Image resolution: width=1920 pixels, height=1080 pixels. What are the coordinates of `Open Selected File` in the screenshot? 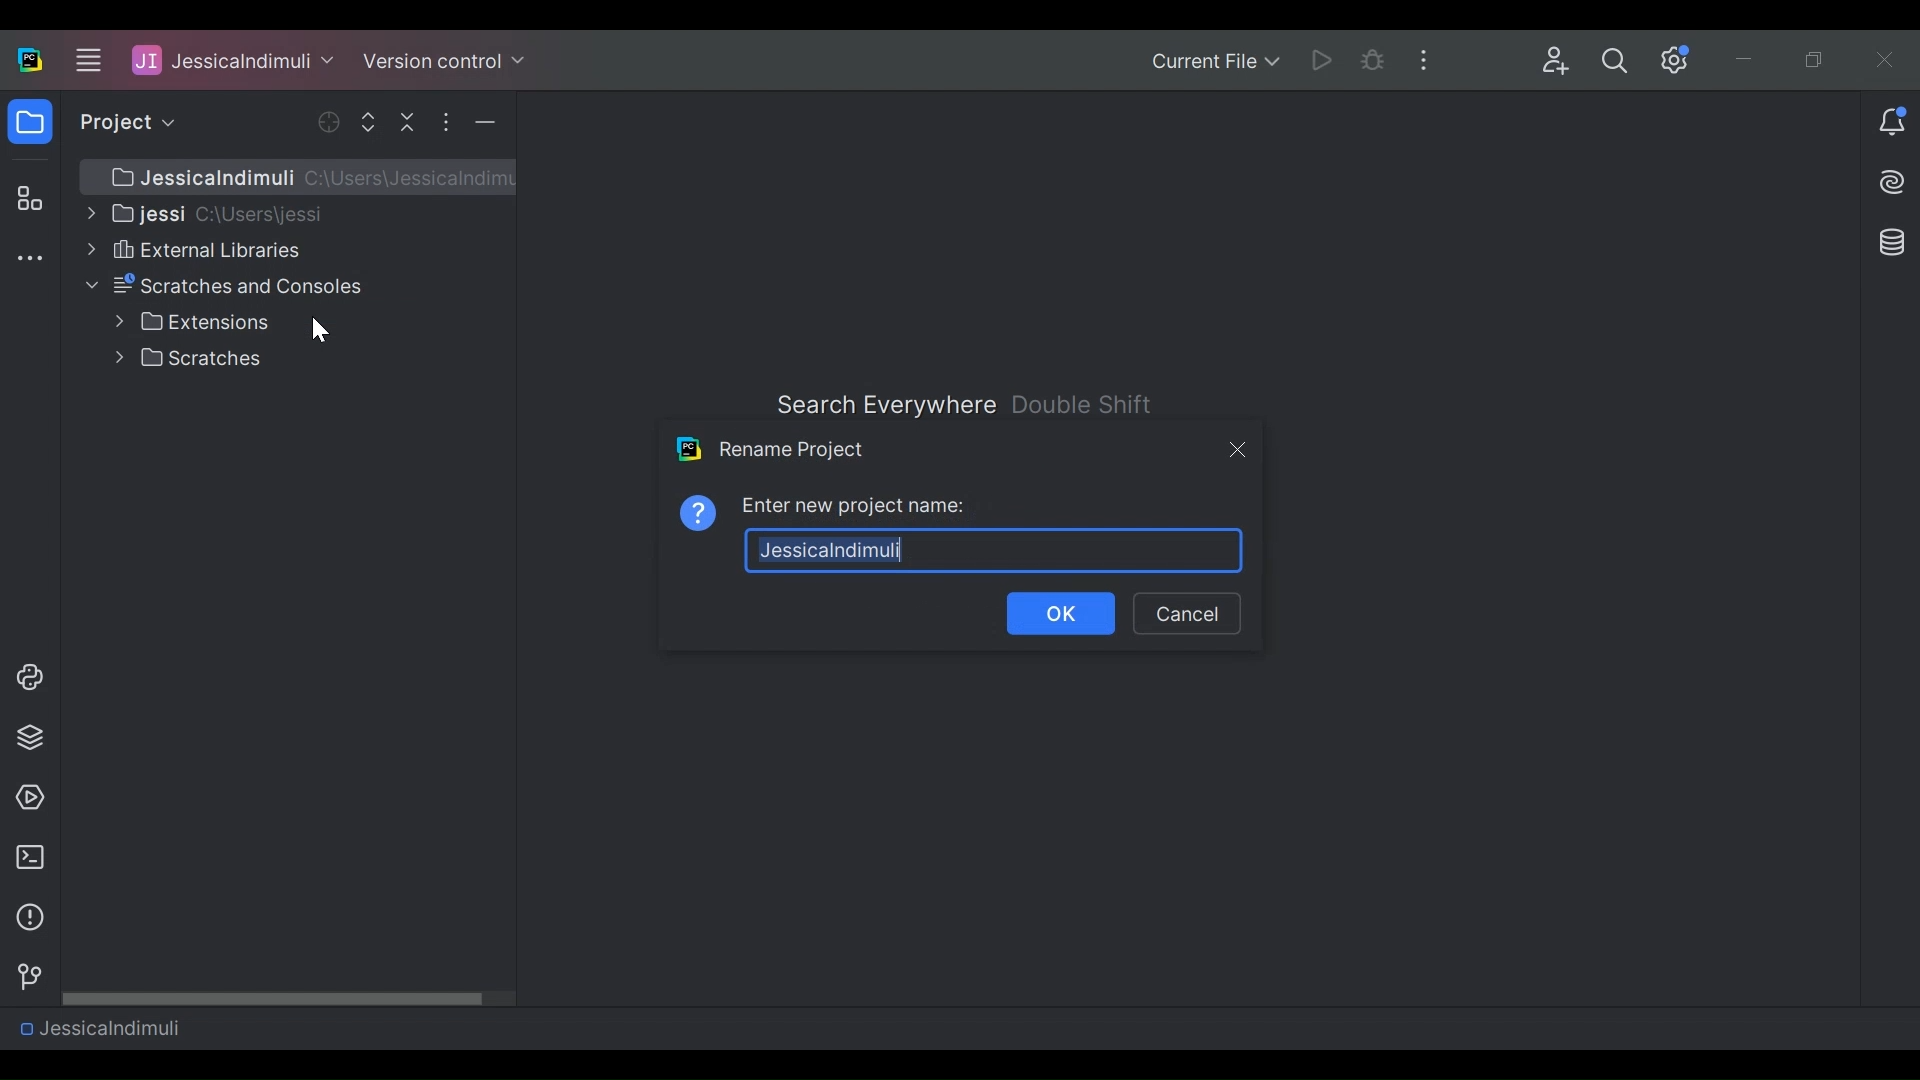 It's located at (331, 122).